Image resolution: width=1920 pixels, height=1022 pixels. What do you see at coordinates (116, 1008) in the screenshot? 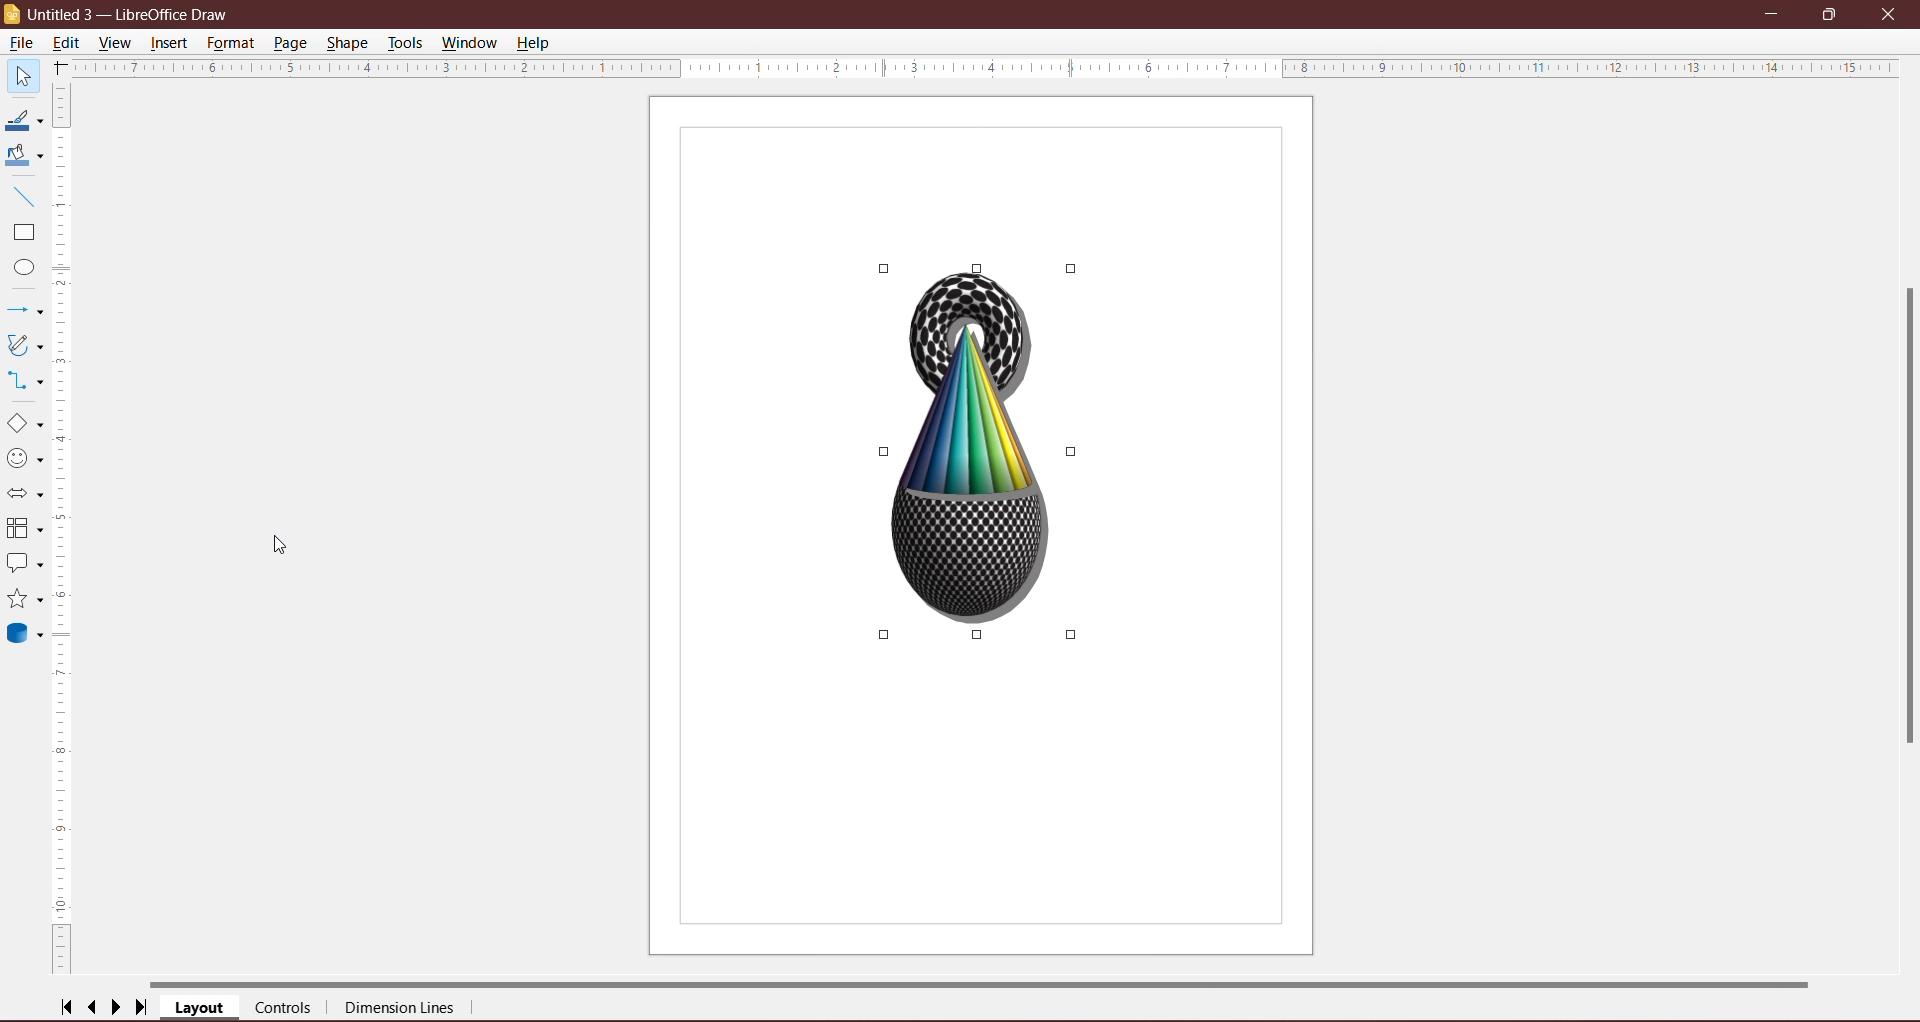
I see `Scroll to next page` at bounding box center [116, 1008].